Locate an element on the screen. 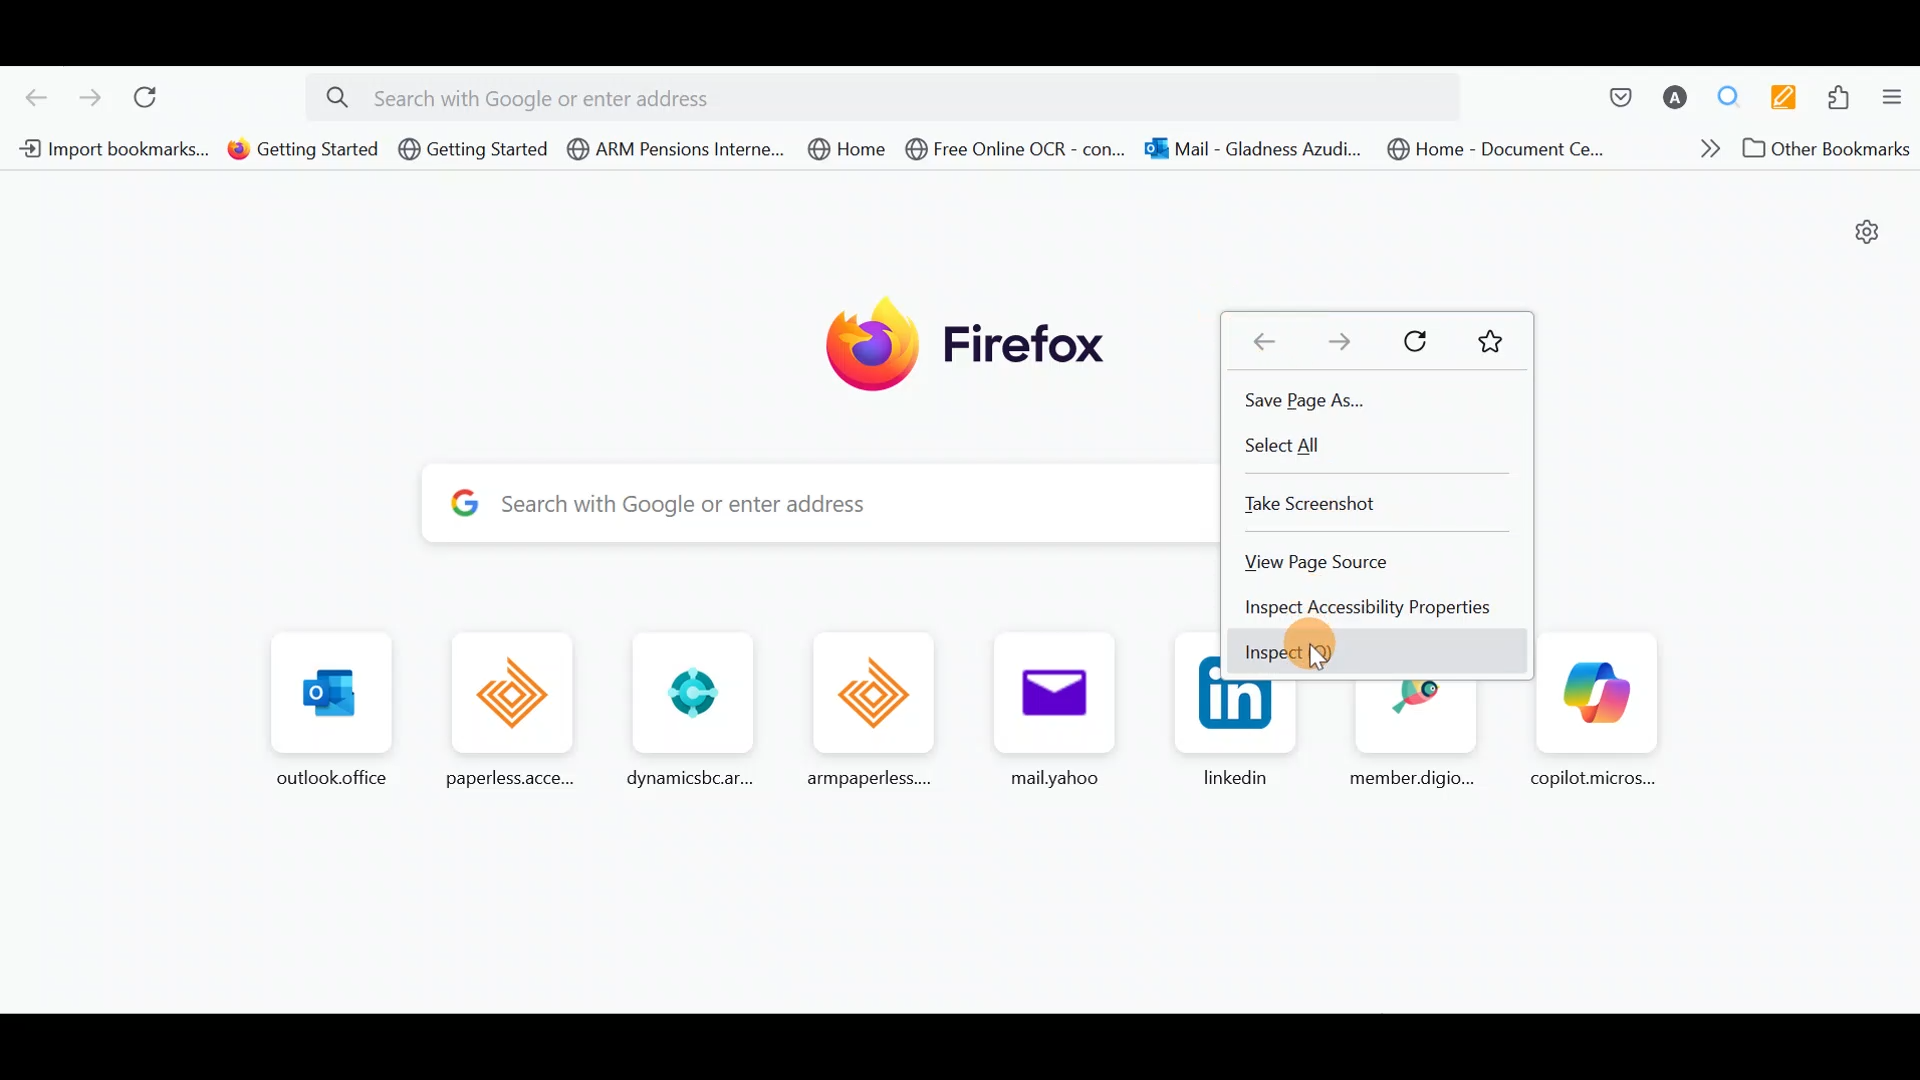 The image size is (1920, 1080). Search bar is located at coordinates (893, 94).